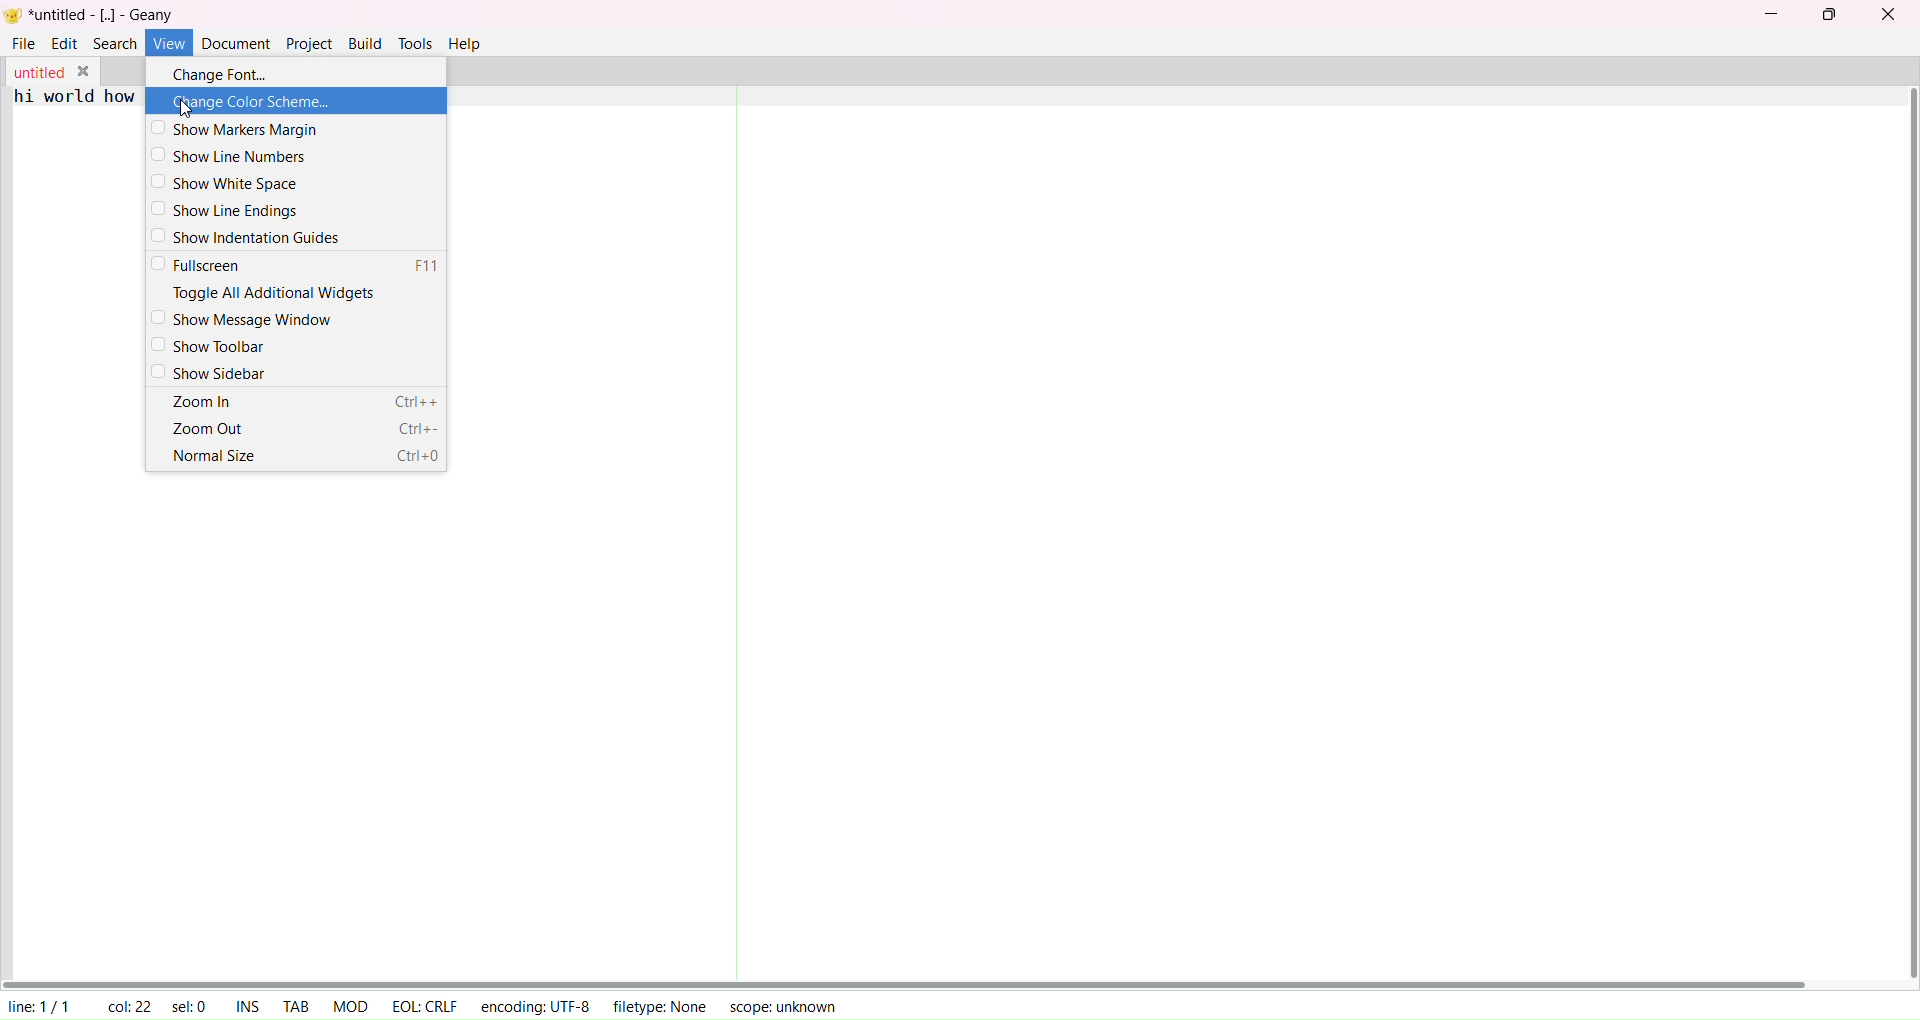 The height and width of the screenshot is (1020, 1920). I want to click on view, so click(169, 42).